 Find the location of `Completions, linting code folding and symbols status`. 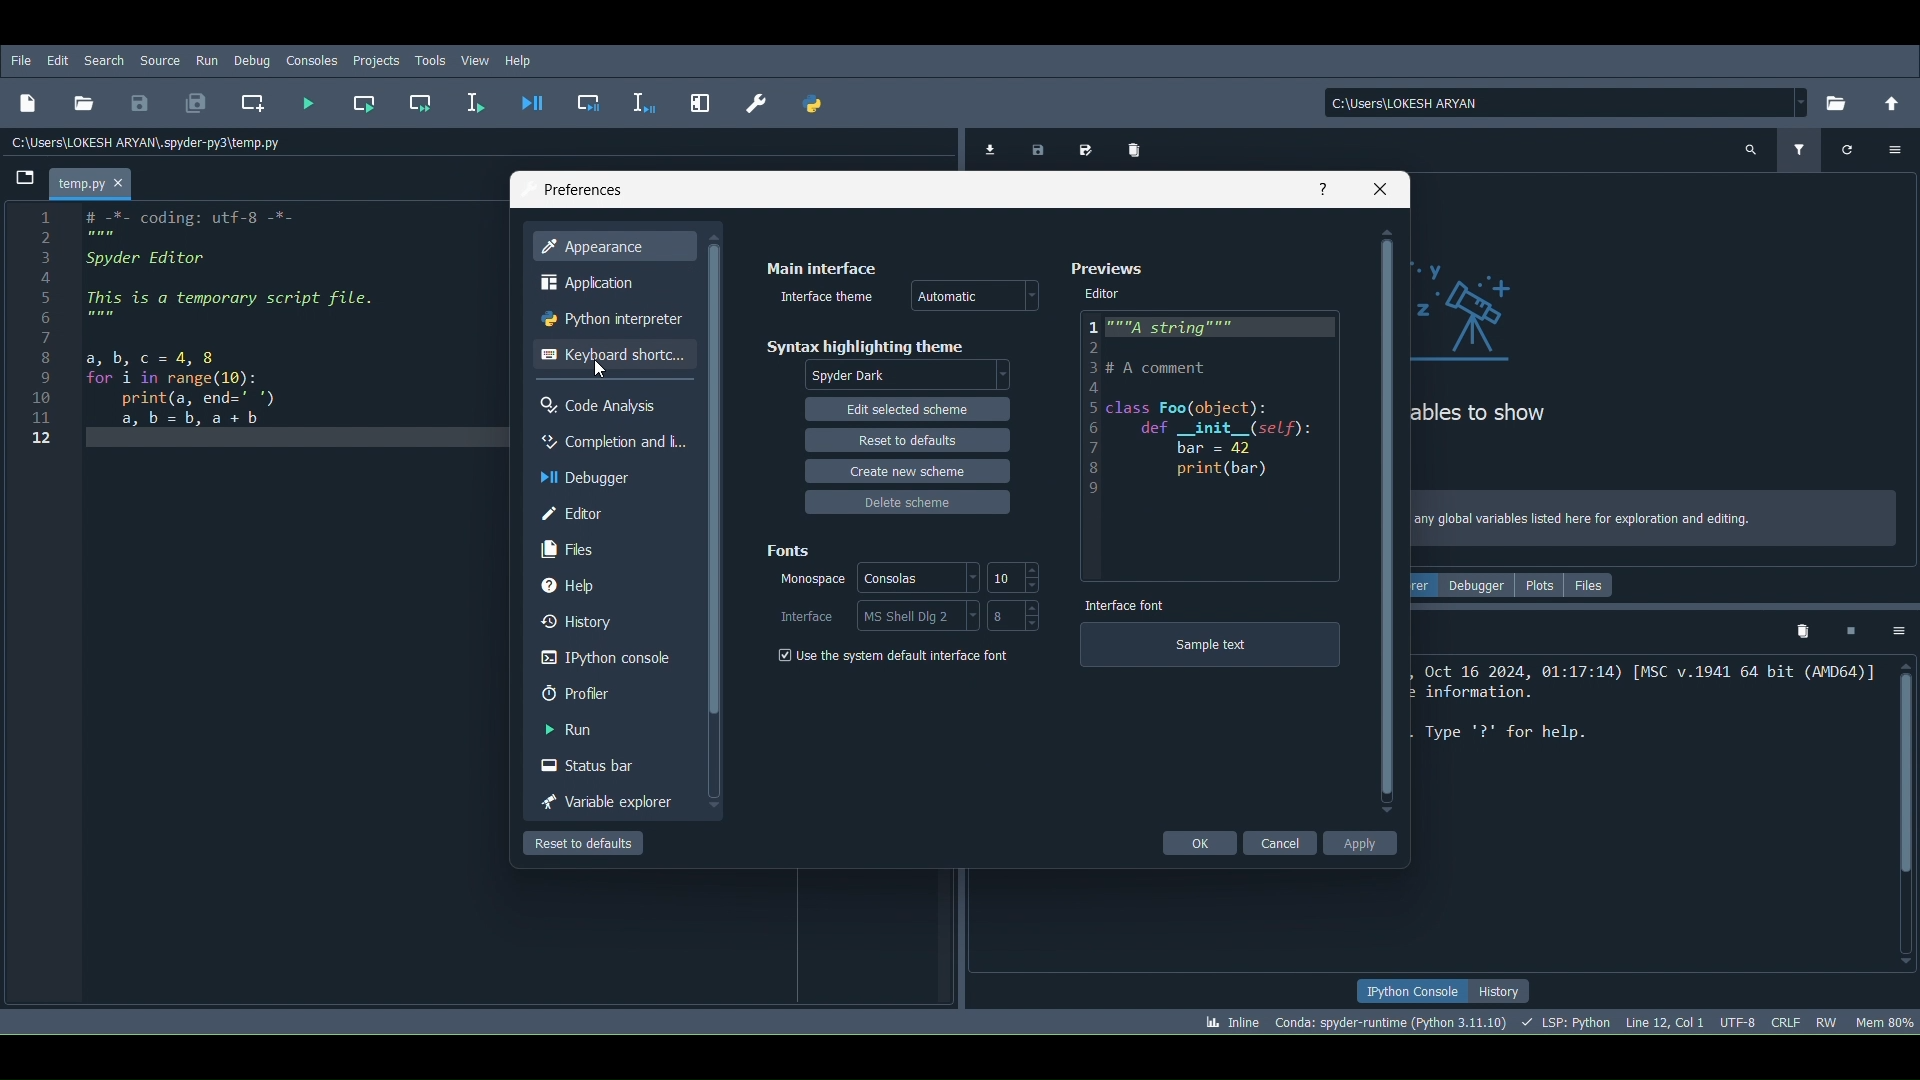

Completions, linting code folding and symbols status is located at coordinates (1567, 1021).